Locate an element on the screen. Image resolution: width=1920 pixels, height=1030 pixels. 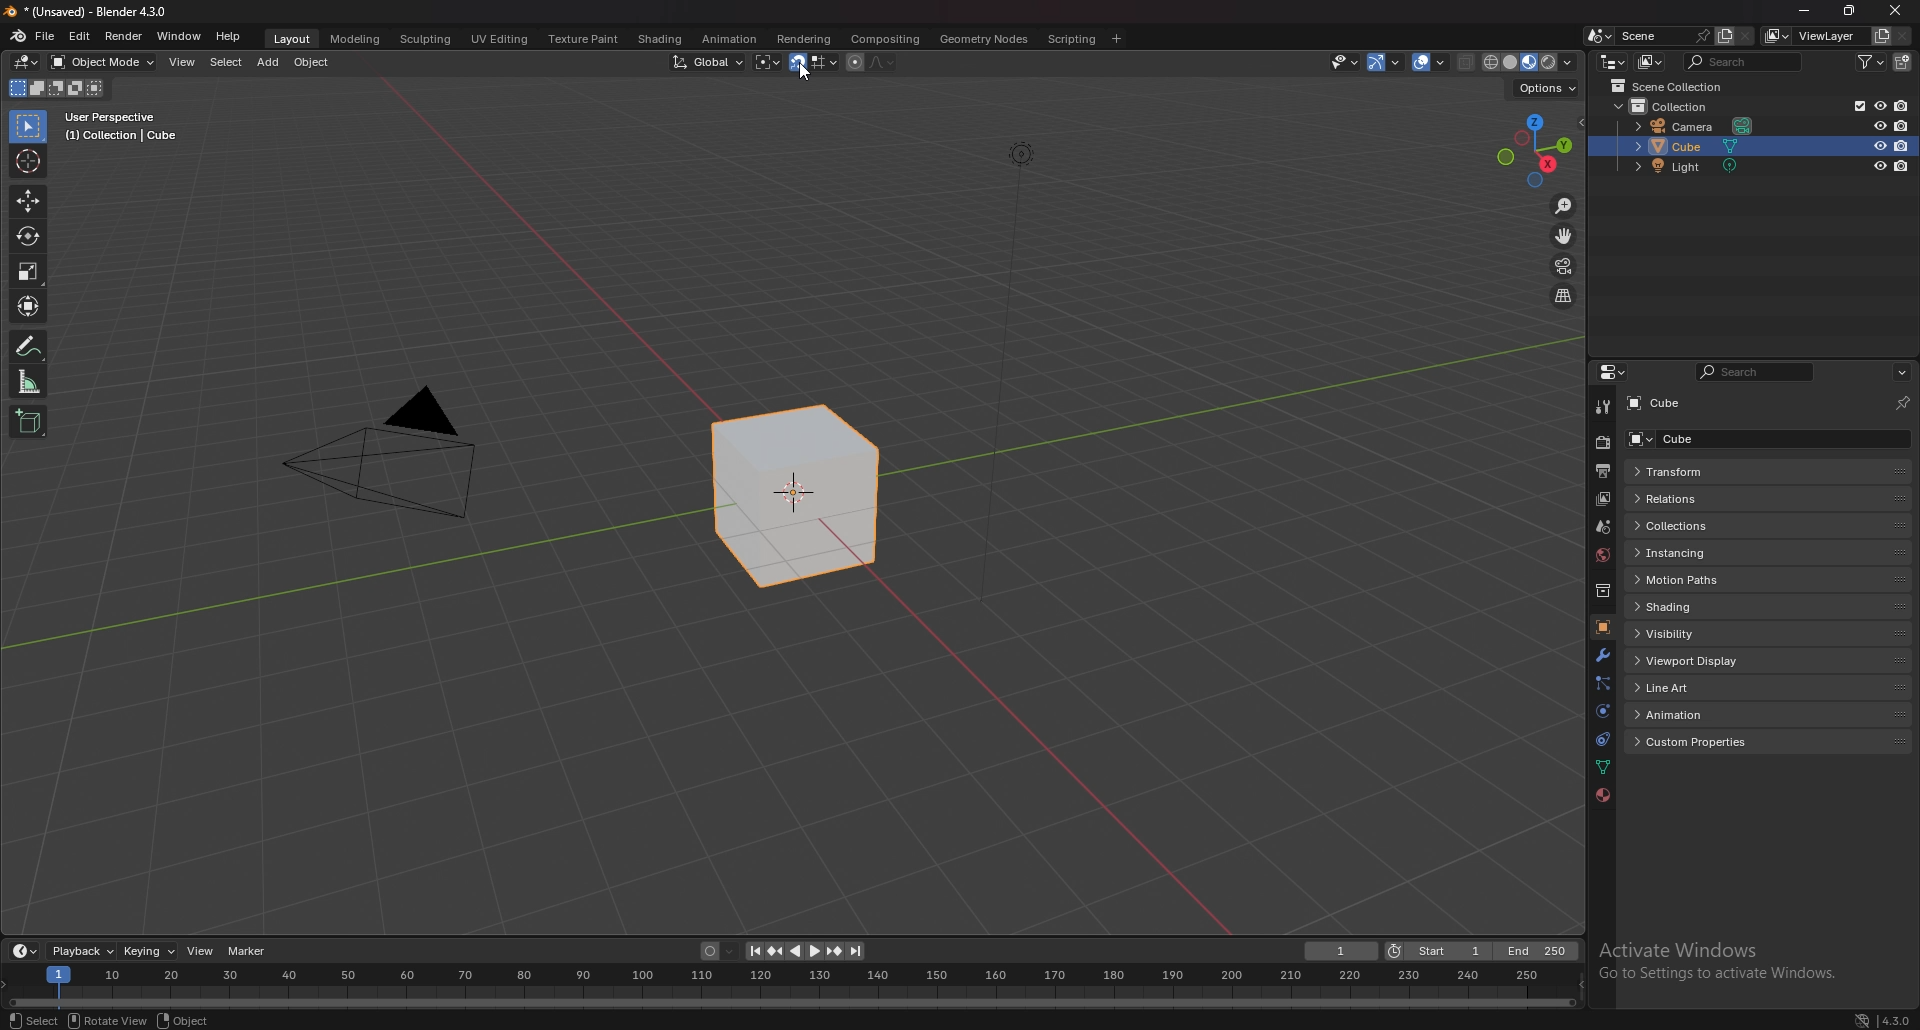
disable in renders is located at coordinates (1904, 145).